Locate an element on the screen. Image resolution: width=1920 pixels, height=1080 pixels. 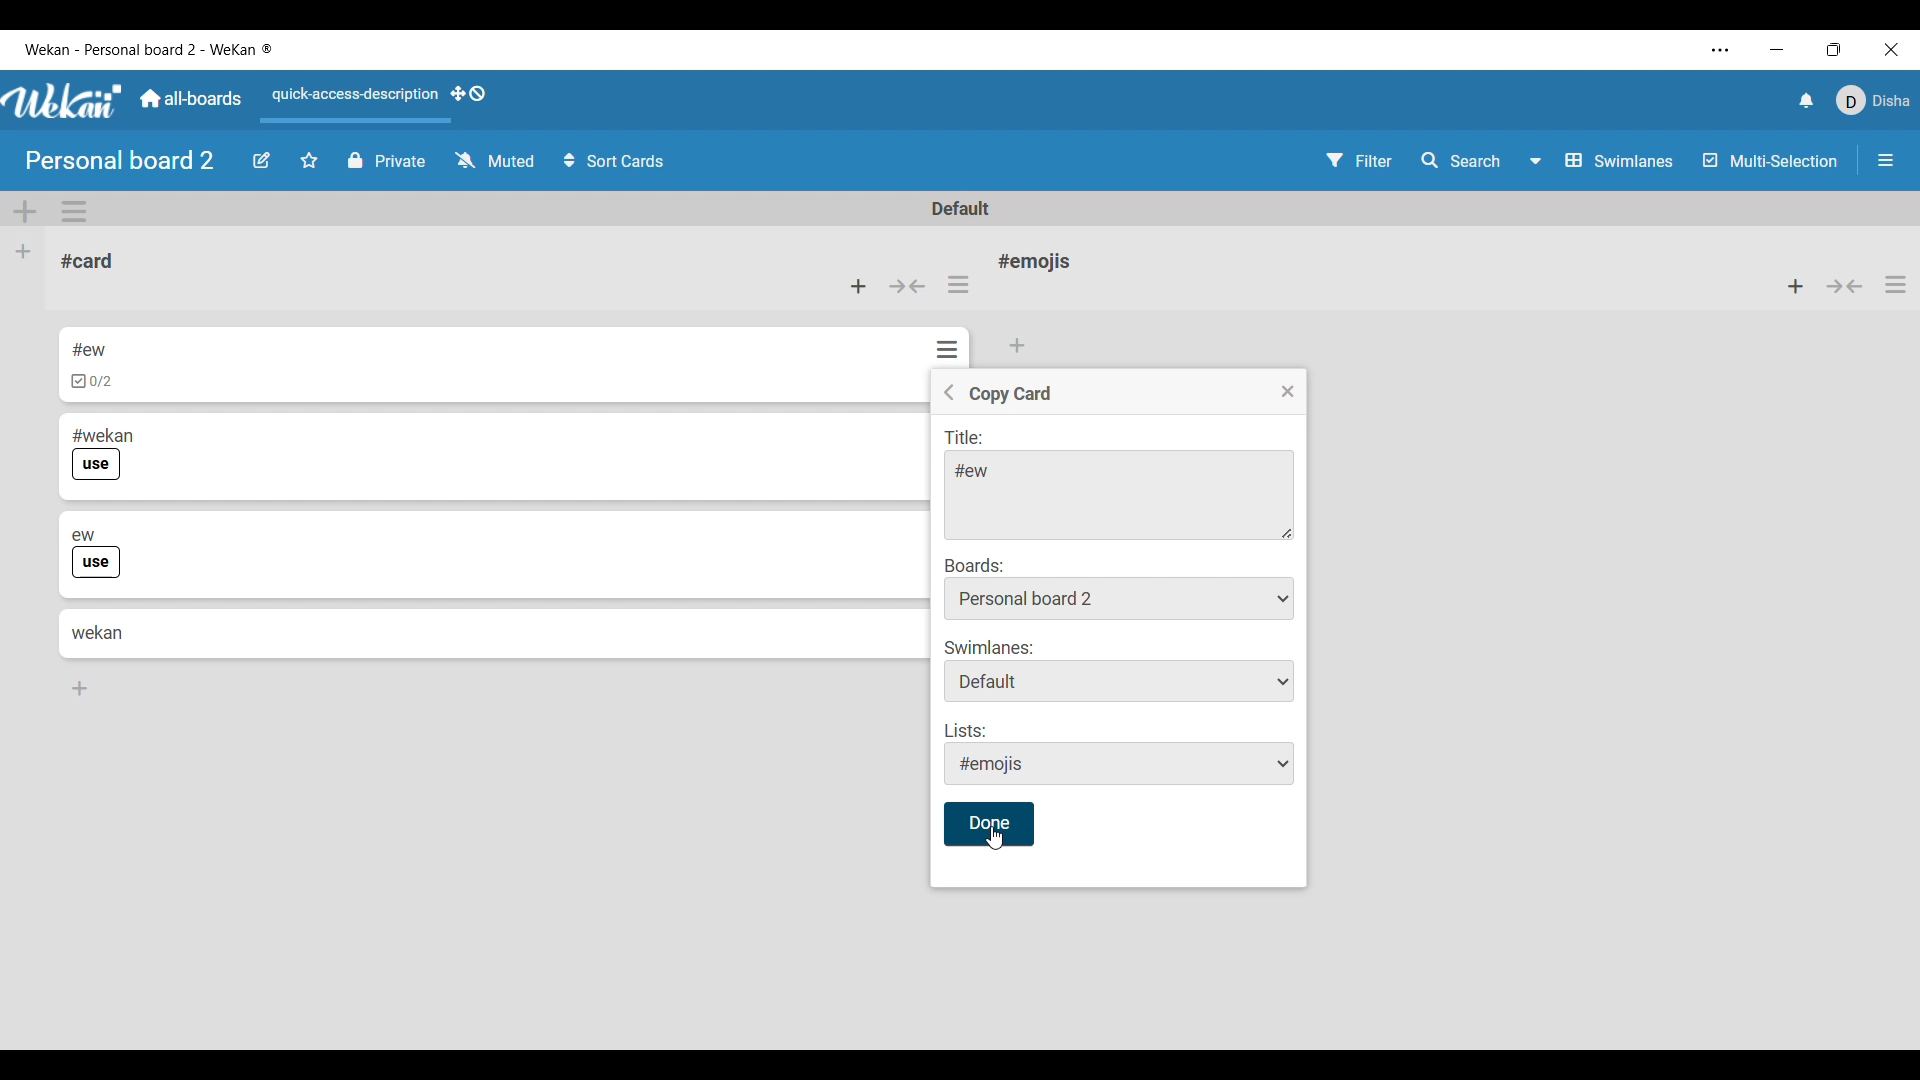
Software logo is located at coordinates (64, 100).